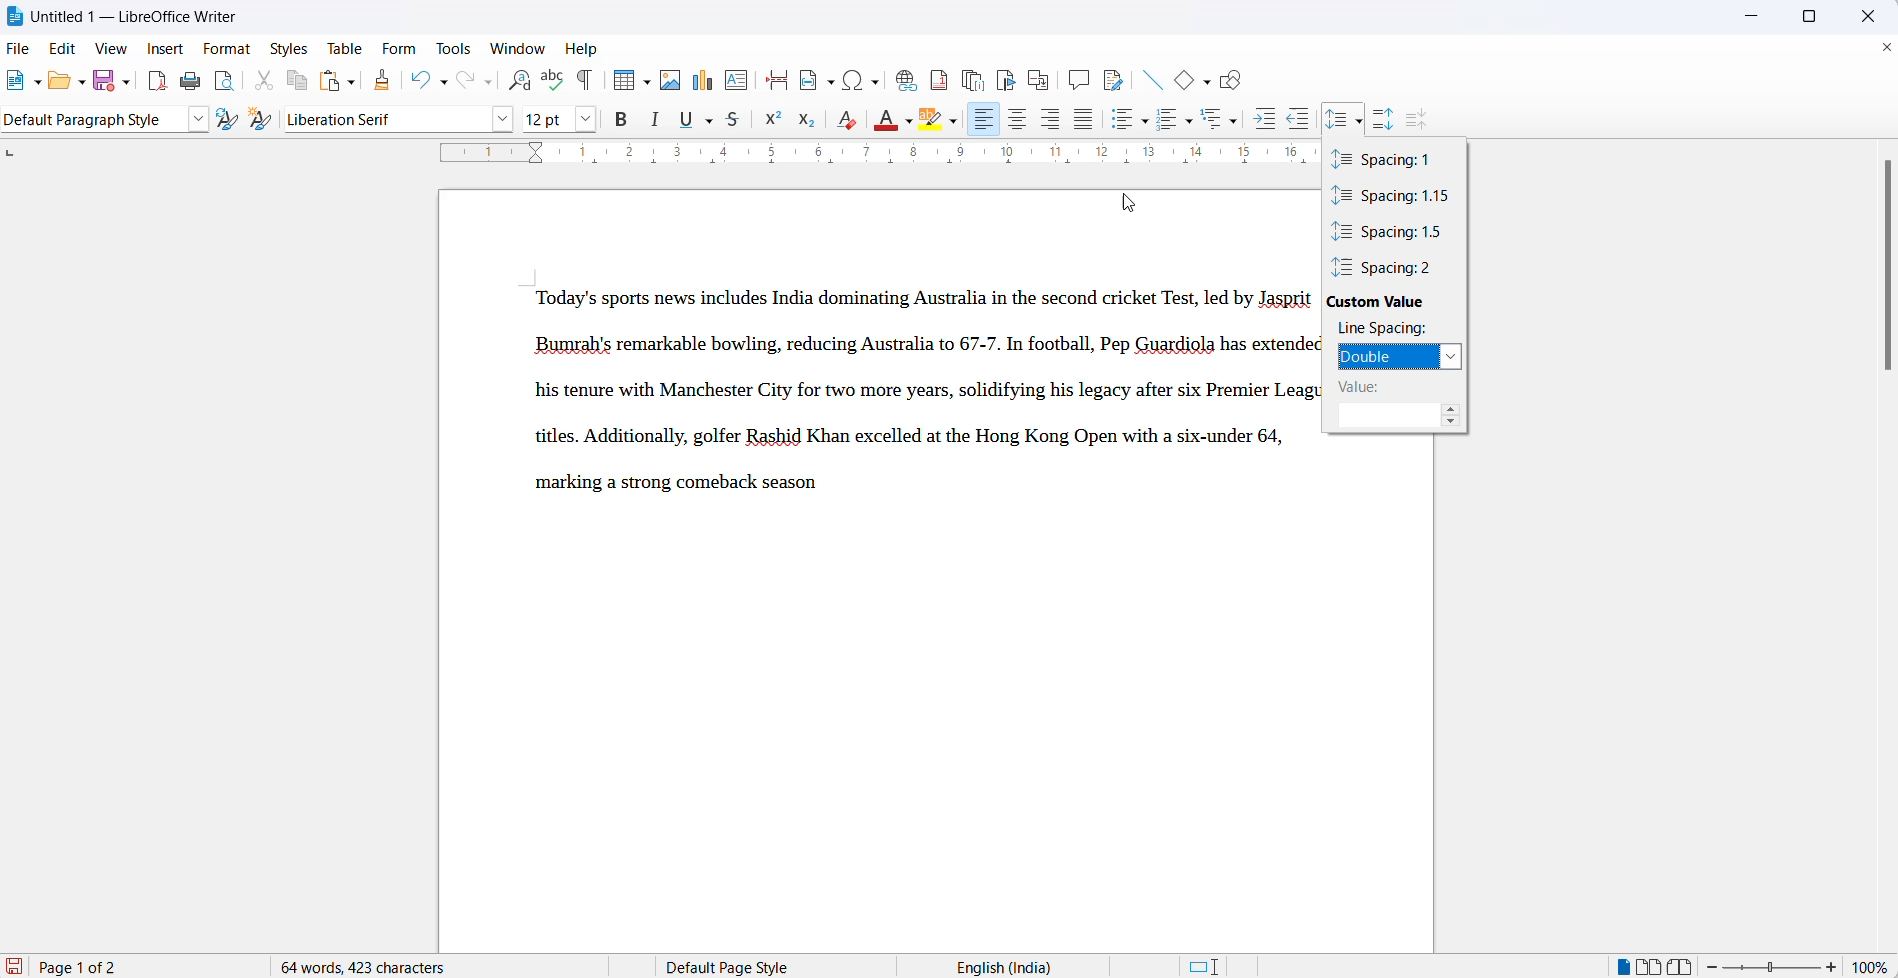  Describe the element at coordinates (1386, 114) in the screenshot. I see `increase paragraph spacing` at that location.